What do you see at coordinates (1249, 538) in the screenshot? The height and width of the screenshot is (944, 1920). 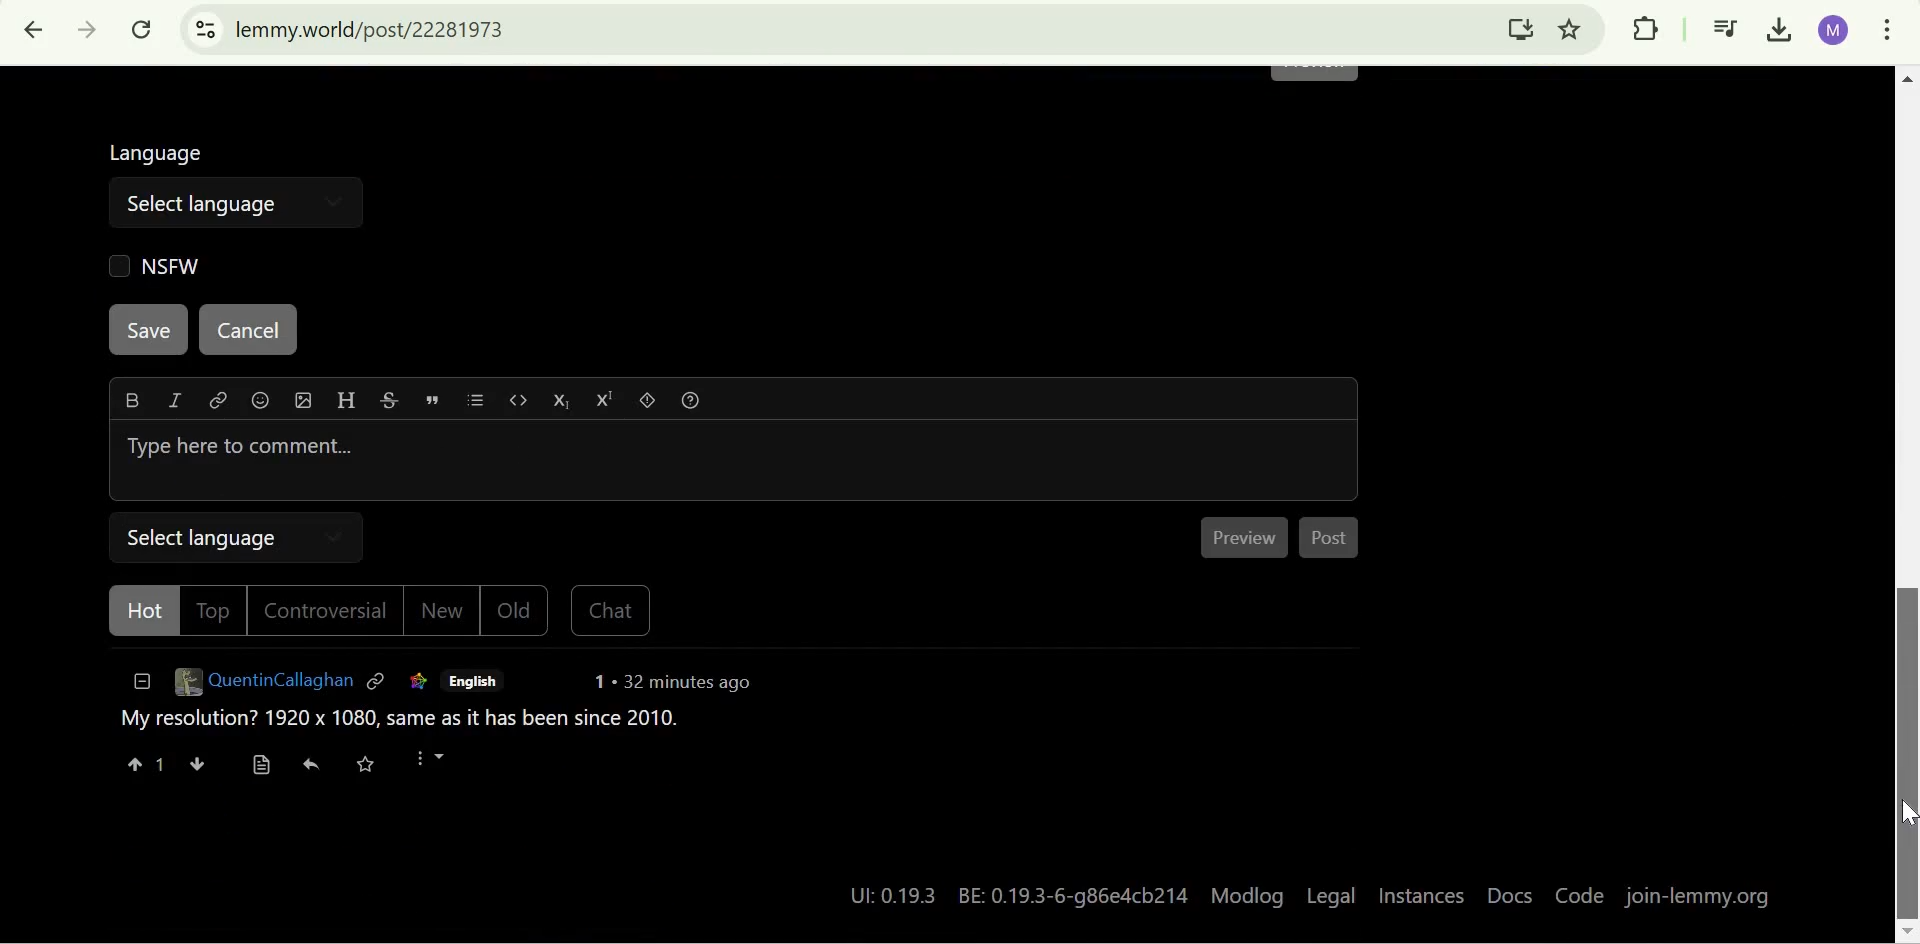 I see `Preview` at bounding box center [1249, 538].